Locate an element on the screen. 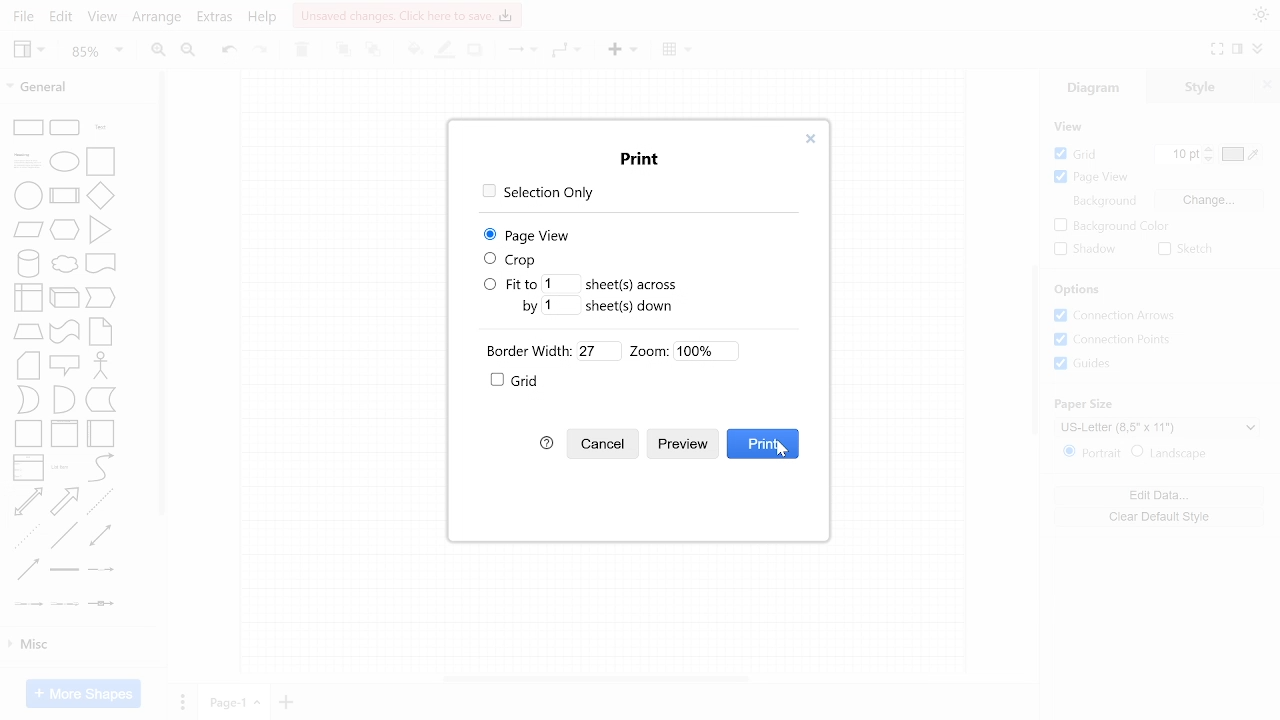 Image resolution: width=1280 pixels, height=720 pixels. Connector with Symbol is located at coordinates (100, 604).